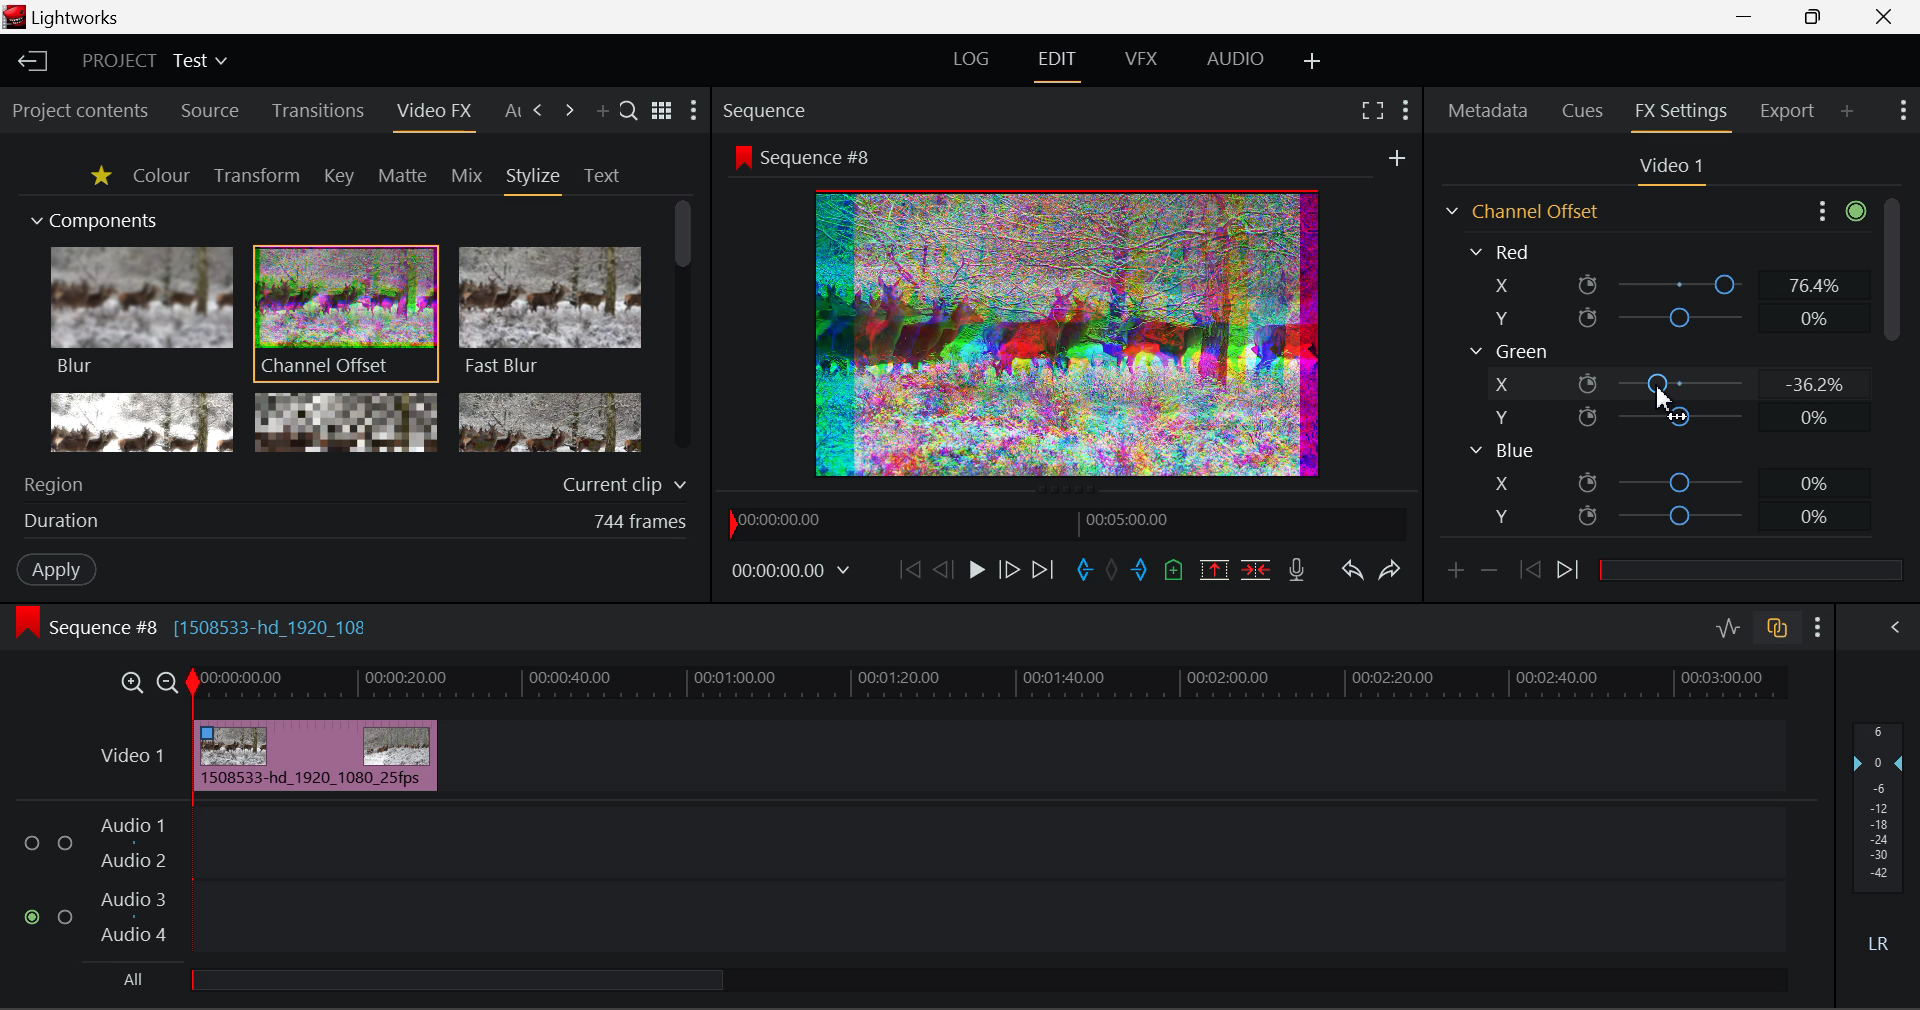 Image resolution: width=1920 pixels, height=1010 pixels. Describe the element at coordinates (58, 571) in the screenshot. I see `Apply` at that location.